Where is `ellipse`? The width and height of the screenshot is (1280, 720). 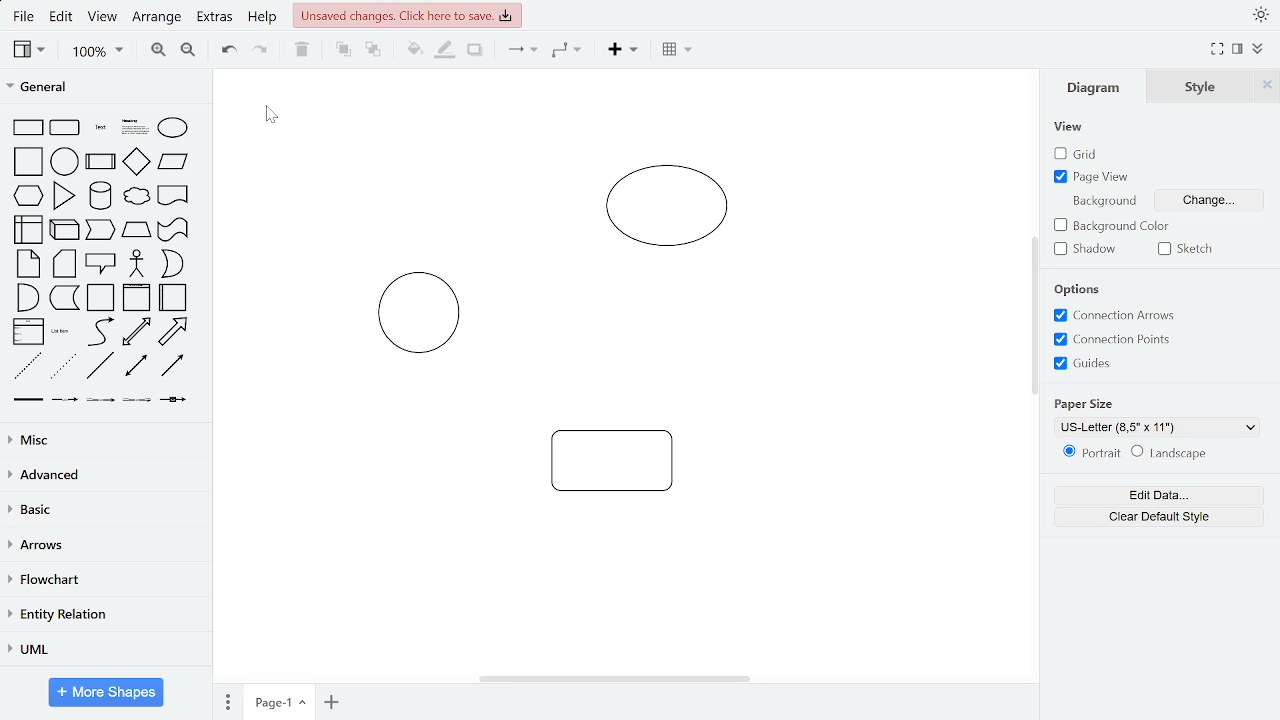
ellipse is located at coordinates (172, 128).